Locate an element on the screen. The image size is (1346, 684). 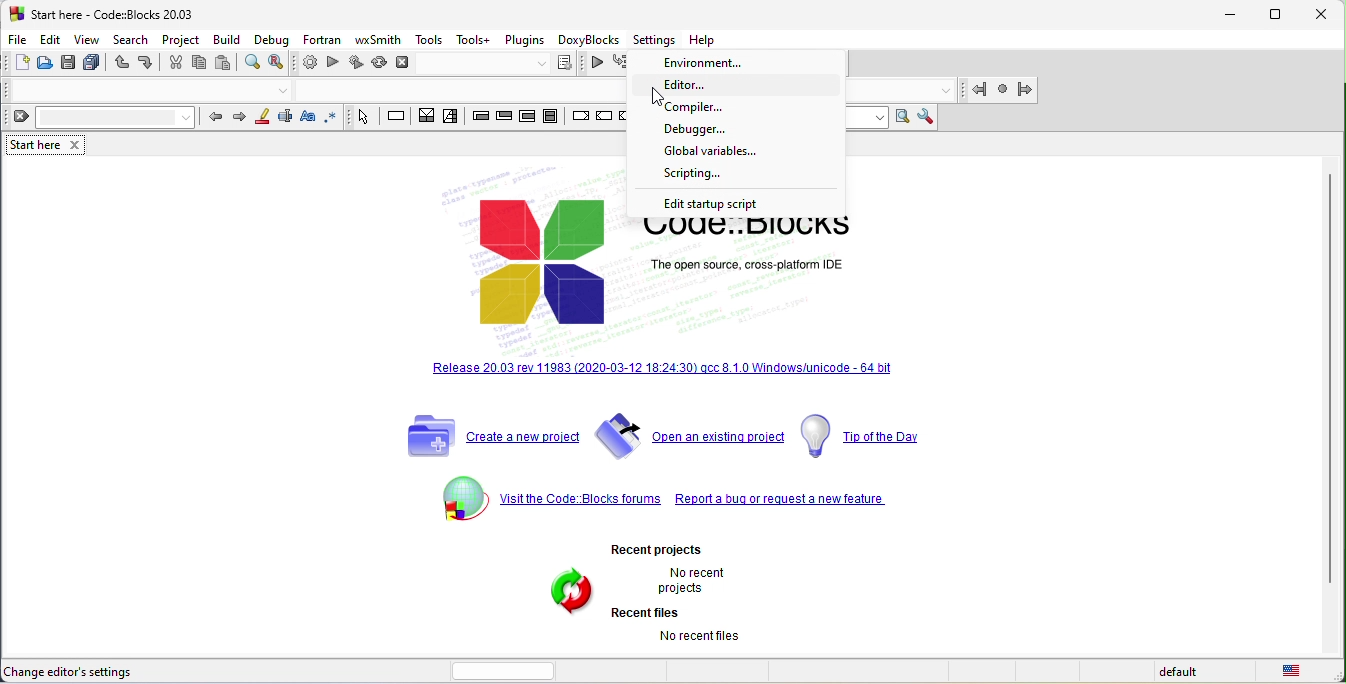
redo is located at coordinates (149, 65).